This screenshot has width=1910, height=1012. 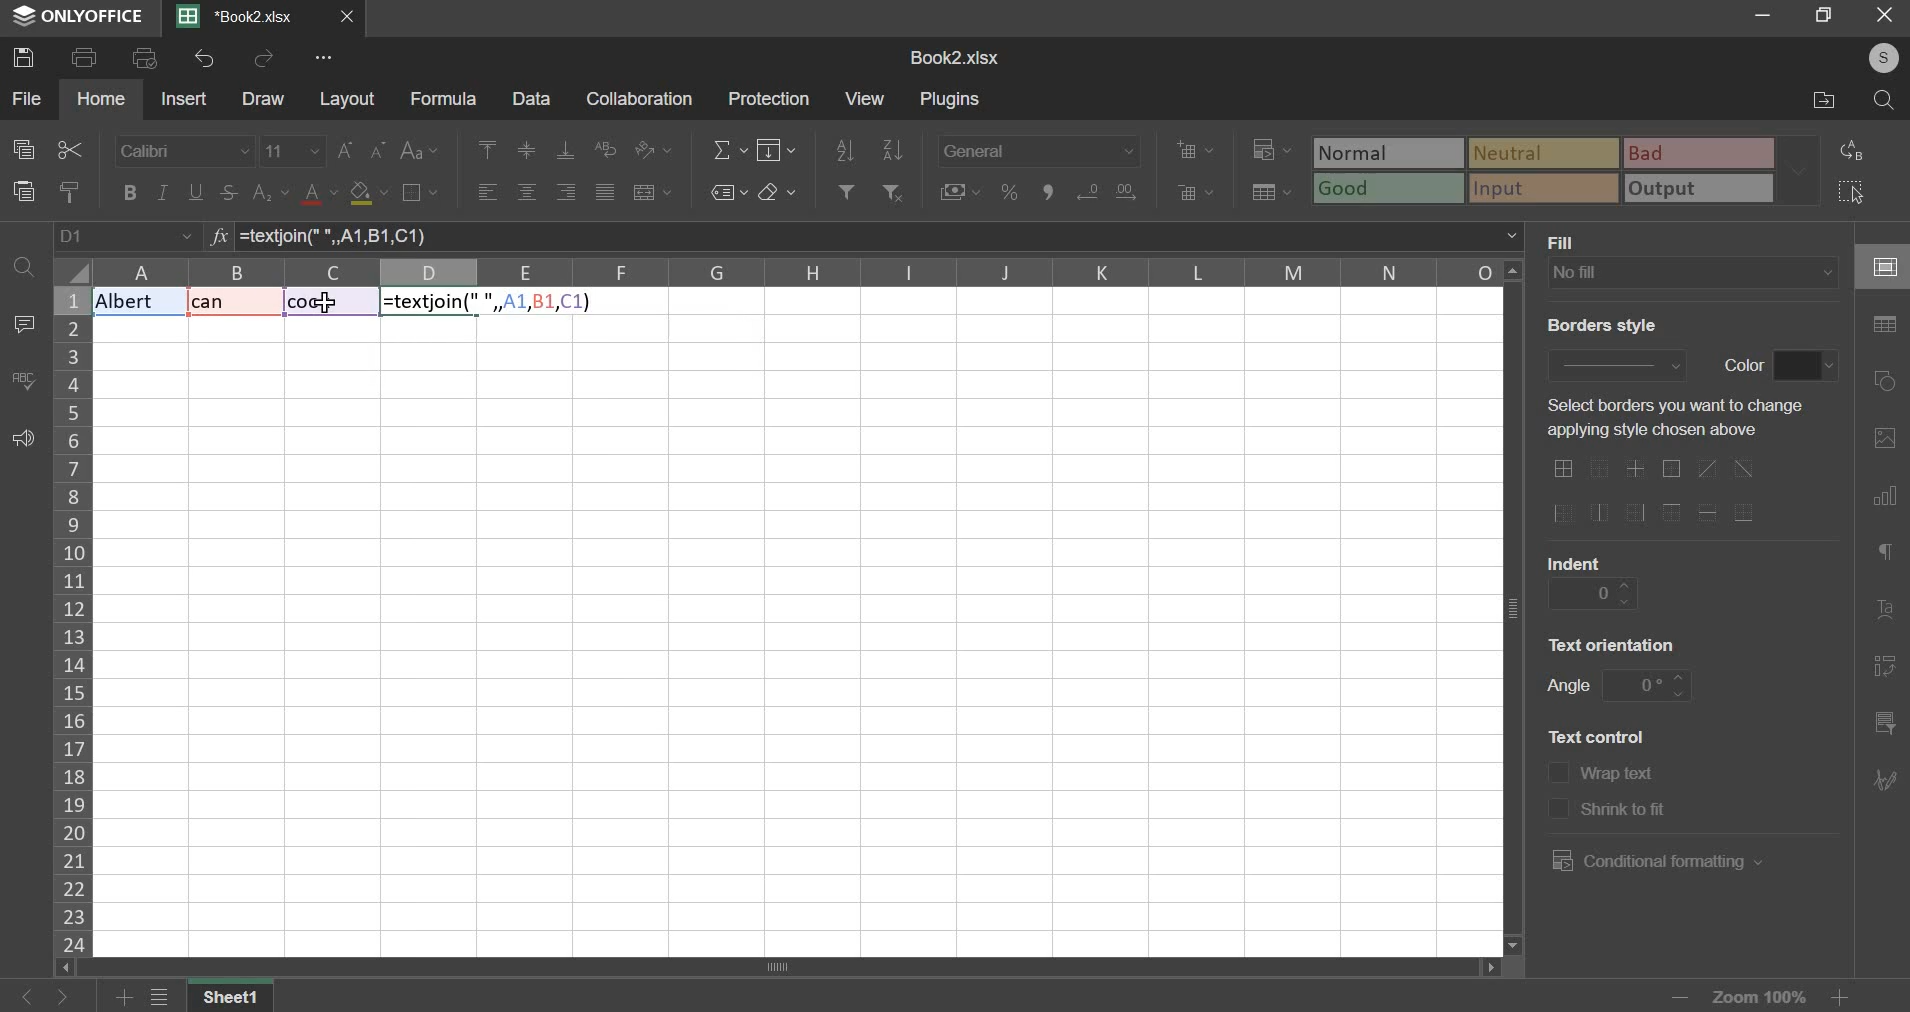 I want to click on close, so click(x=352, y=19).